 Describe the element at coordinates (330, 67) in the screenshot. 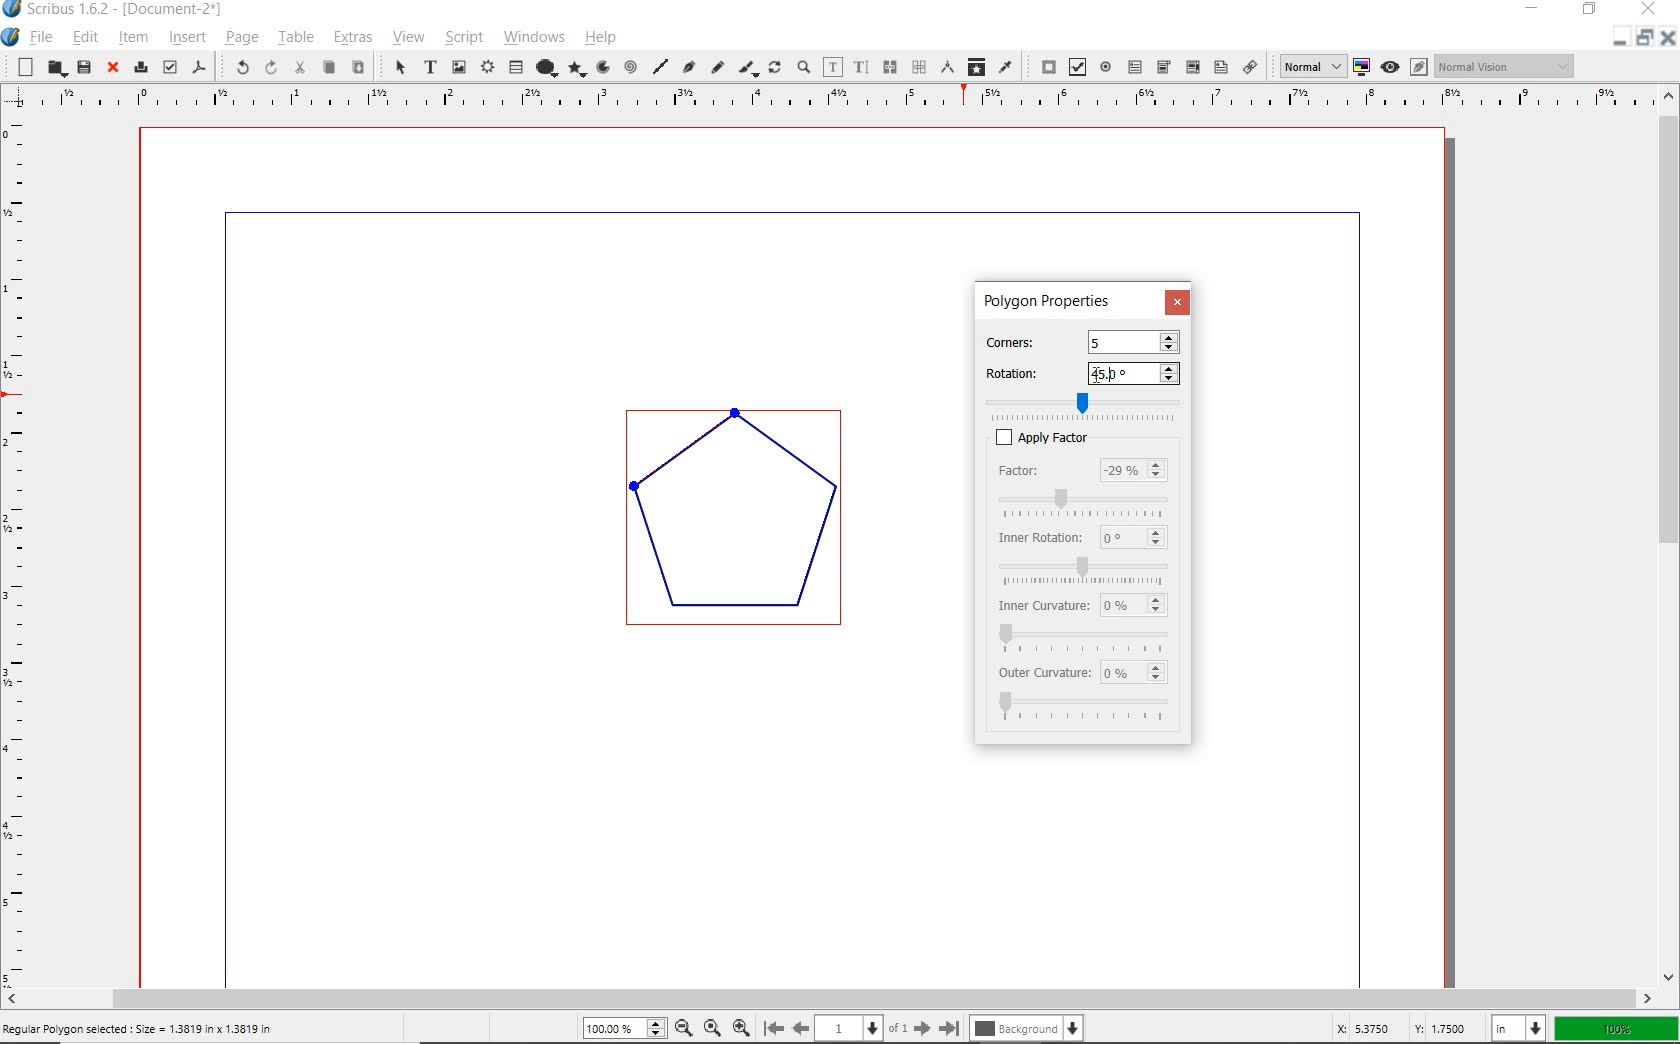

I see `copy` at that location.